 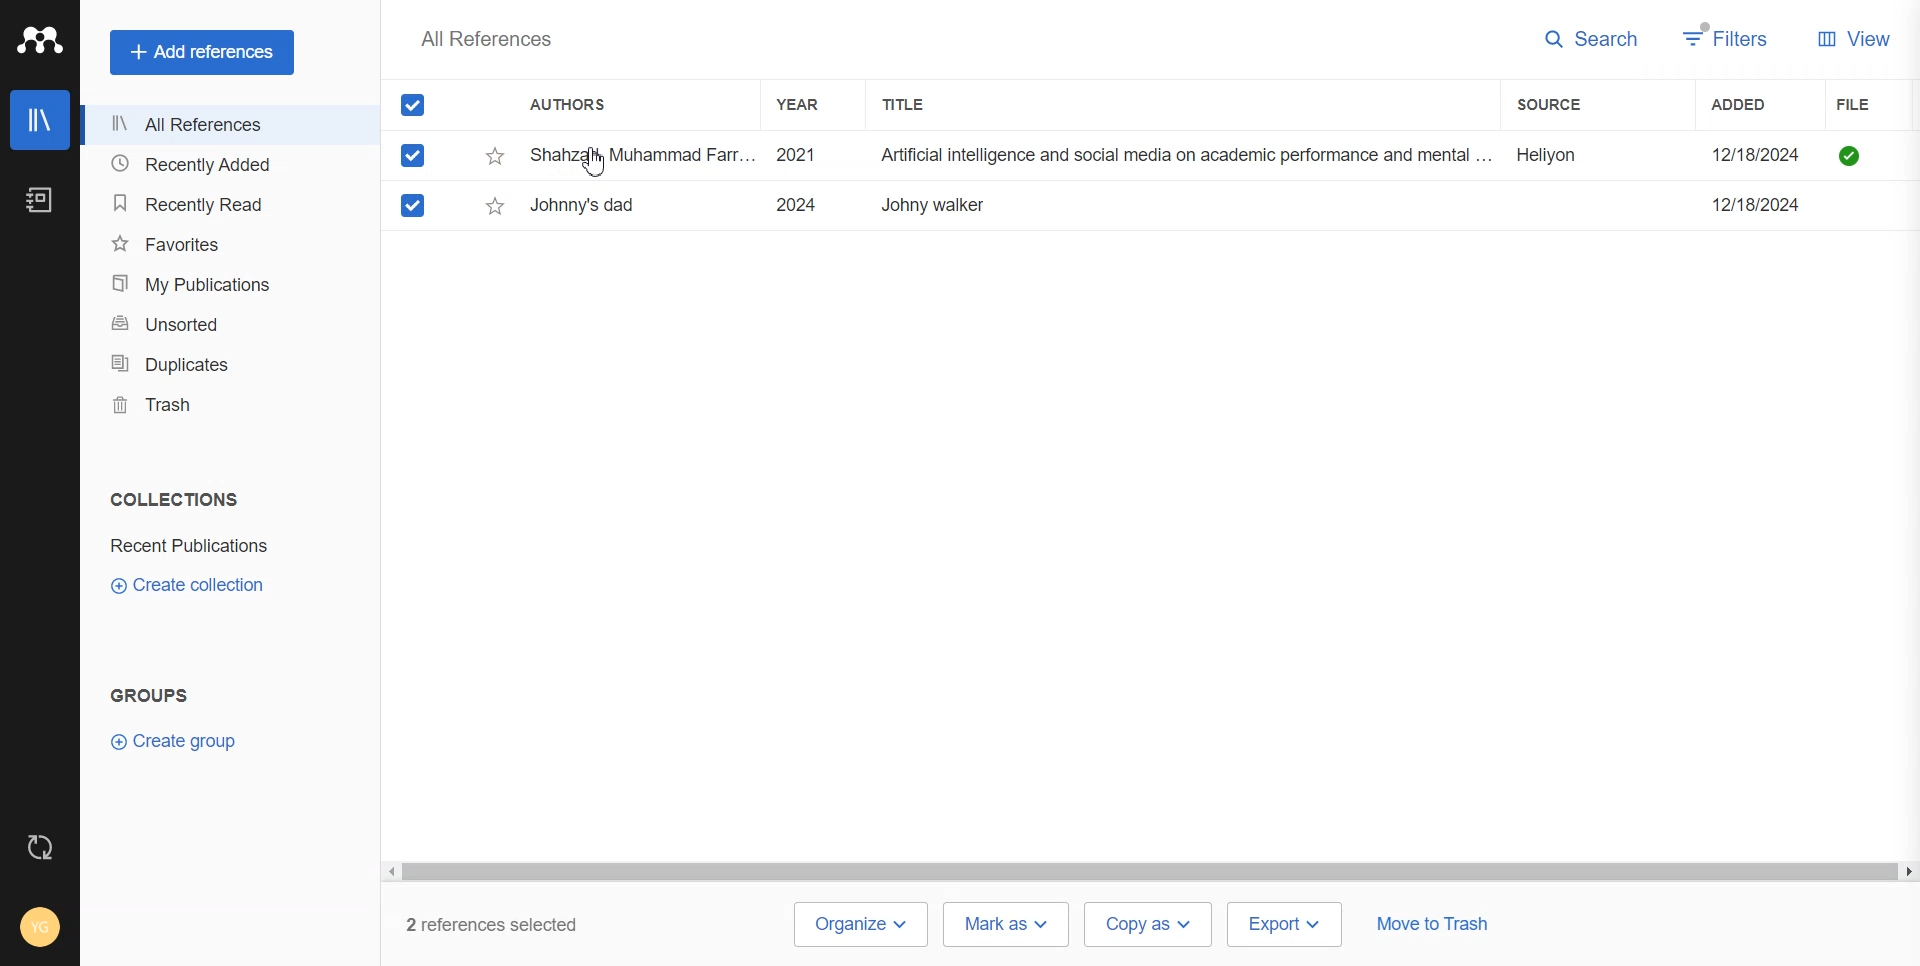 I want to click on Mark as, so click(x=1006, y=923).